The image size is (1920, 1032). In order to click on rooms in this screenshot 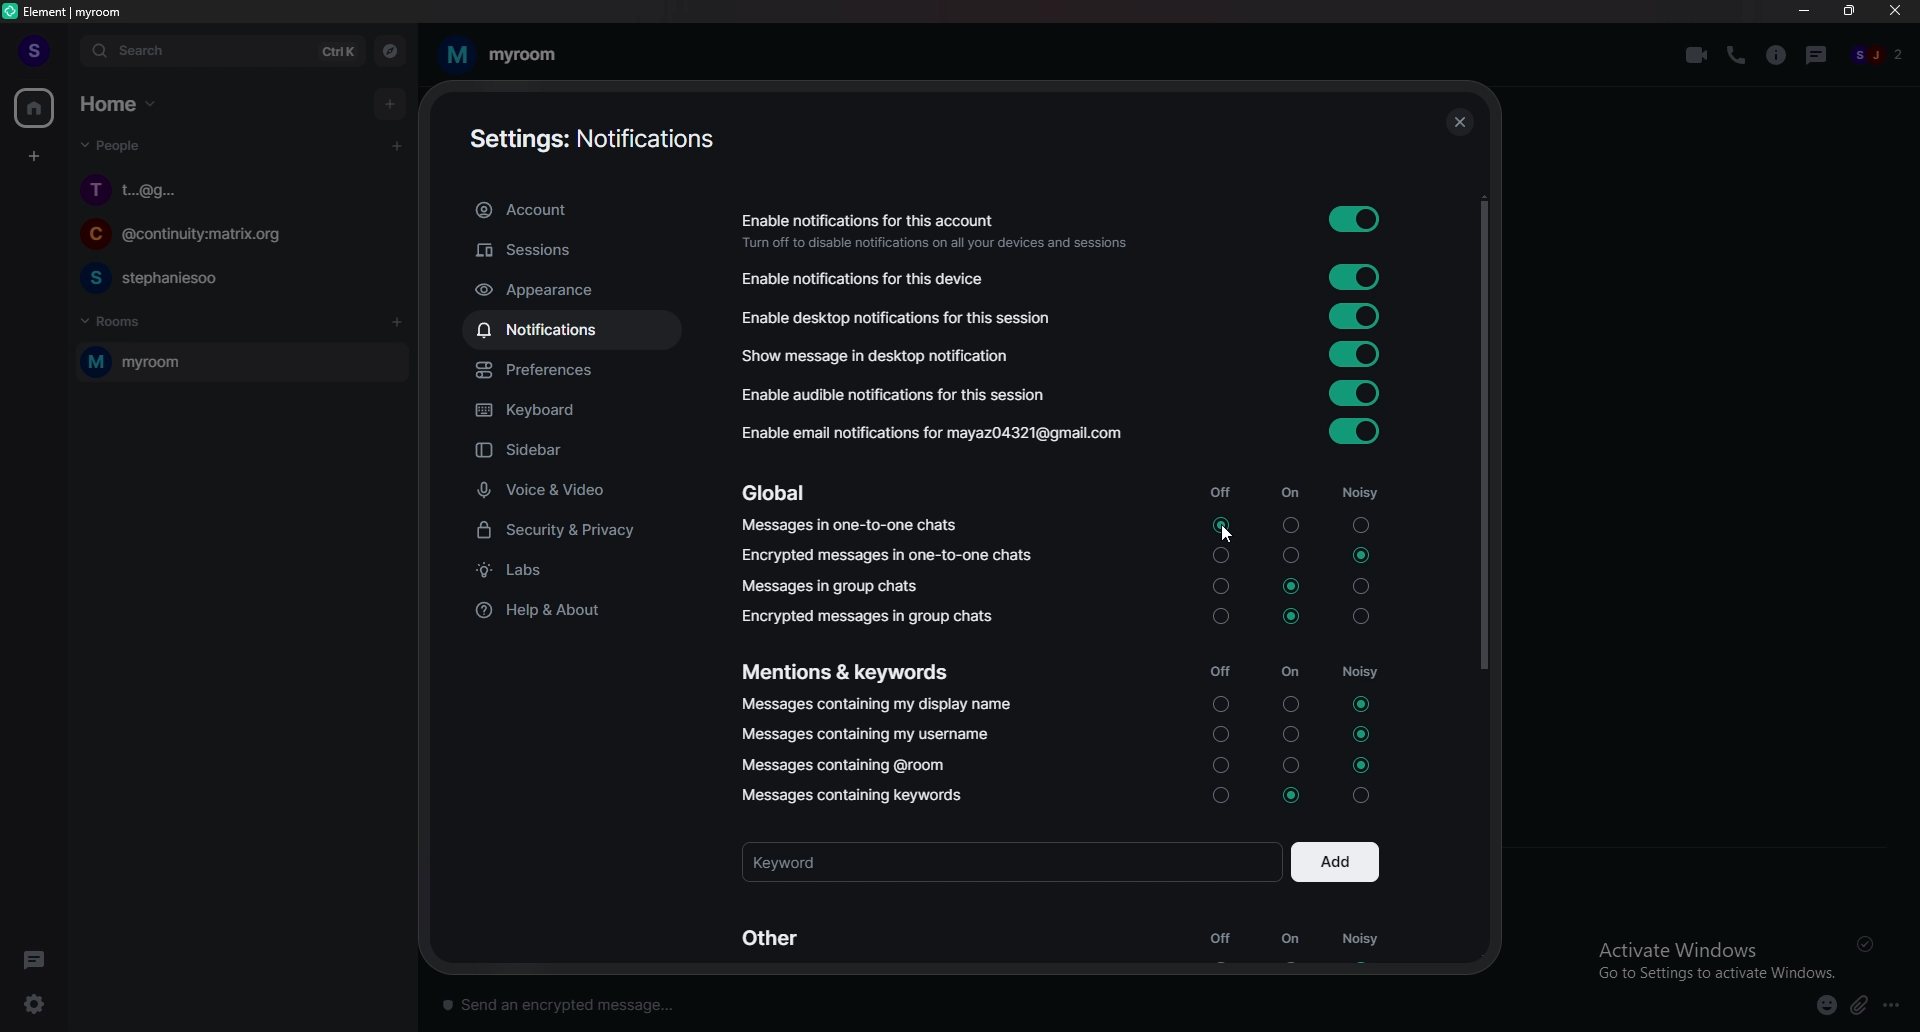, I will do `click(133, 323)`.